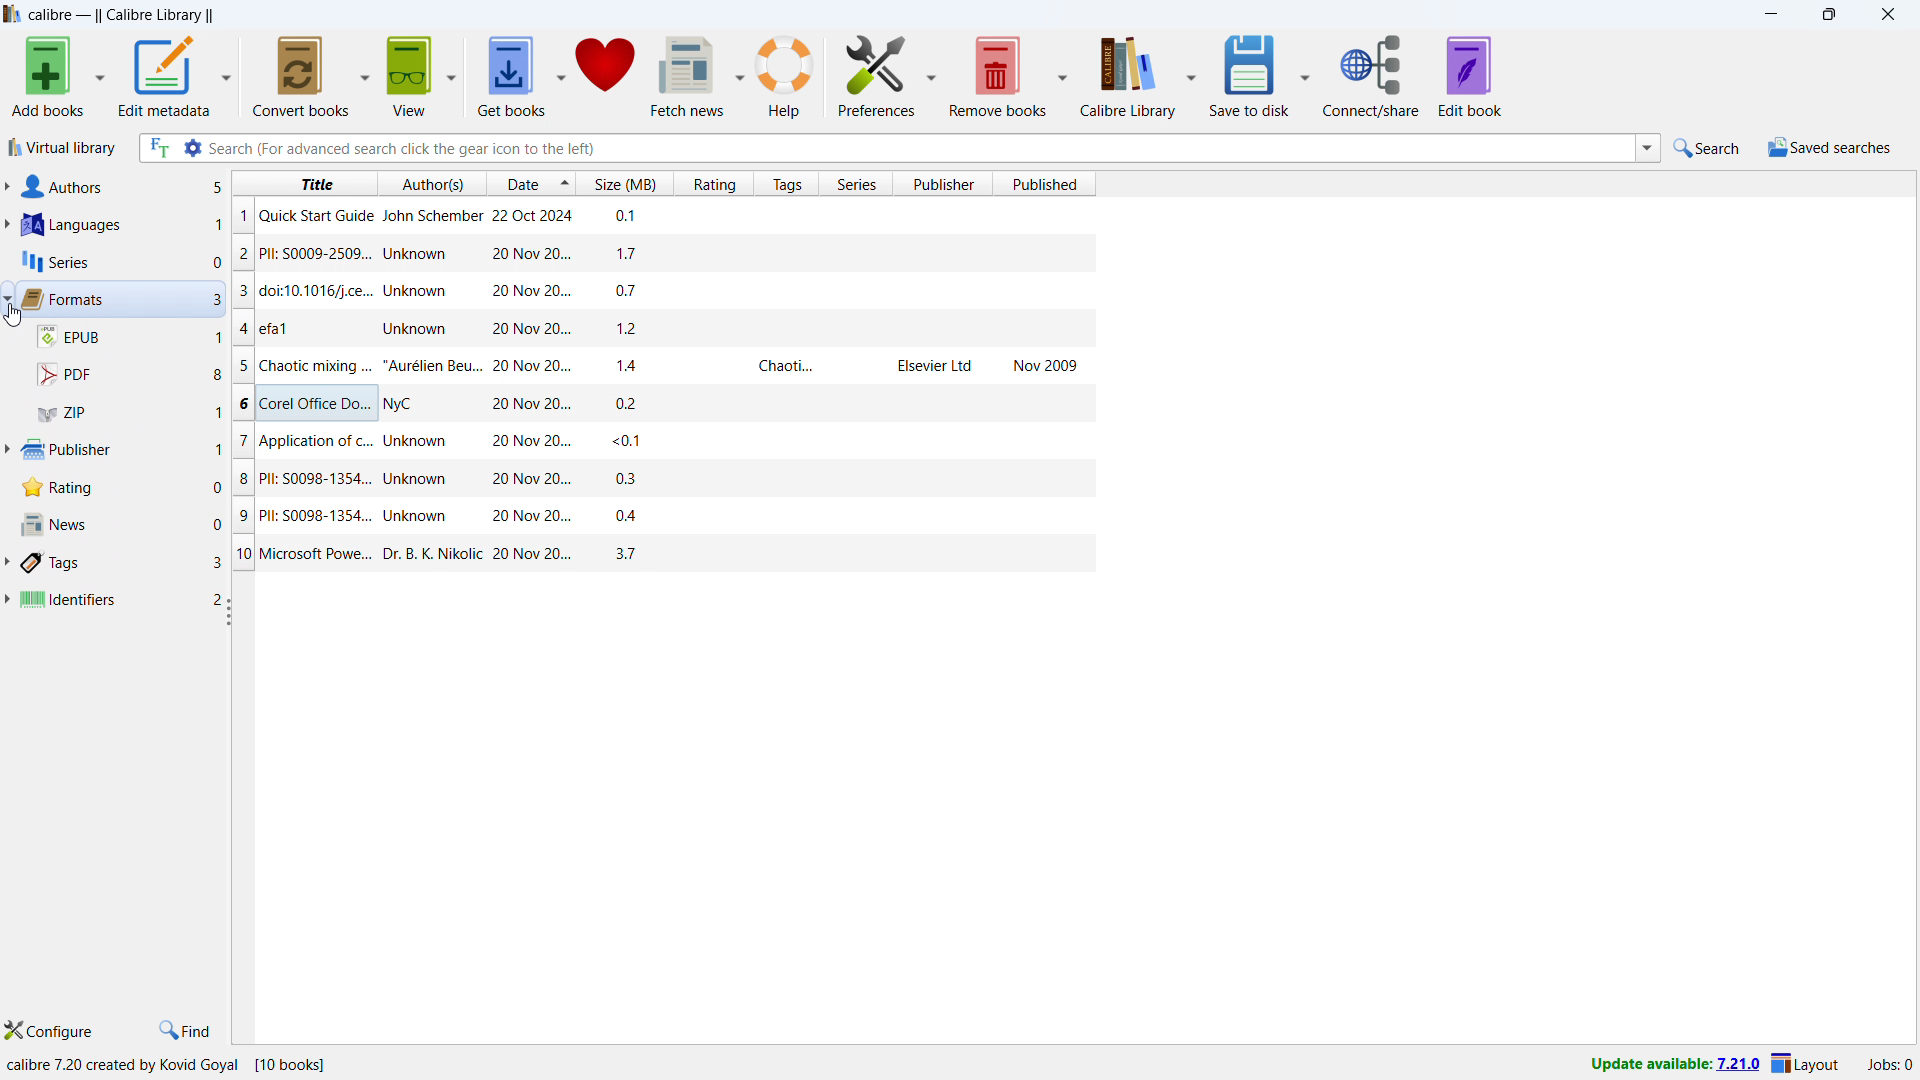 This screenshot has width=1920, height=1080. Describe the element at coordinates (658, 440) in the screenshot. I see `one book entry` at that location.